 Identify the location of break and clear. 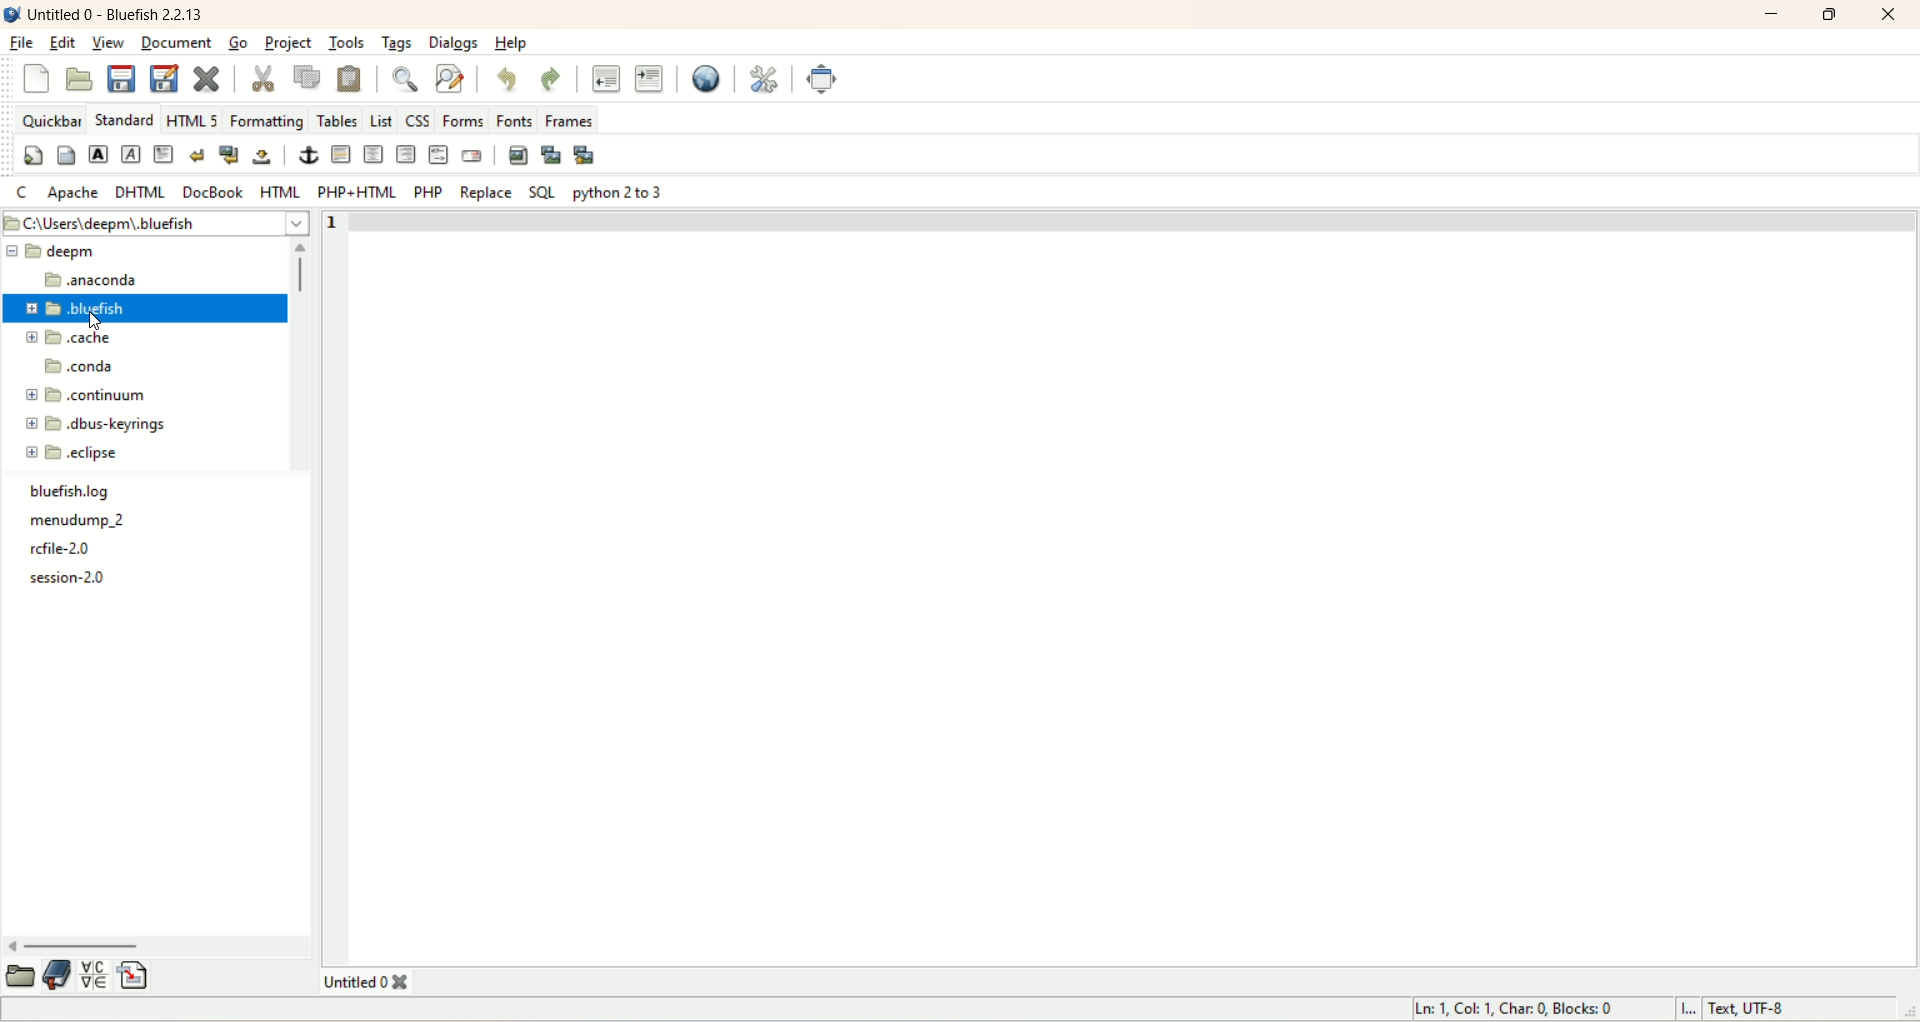
(231, 155).